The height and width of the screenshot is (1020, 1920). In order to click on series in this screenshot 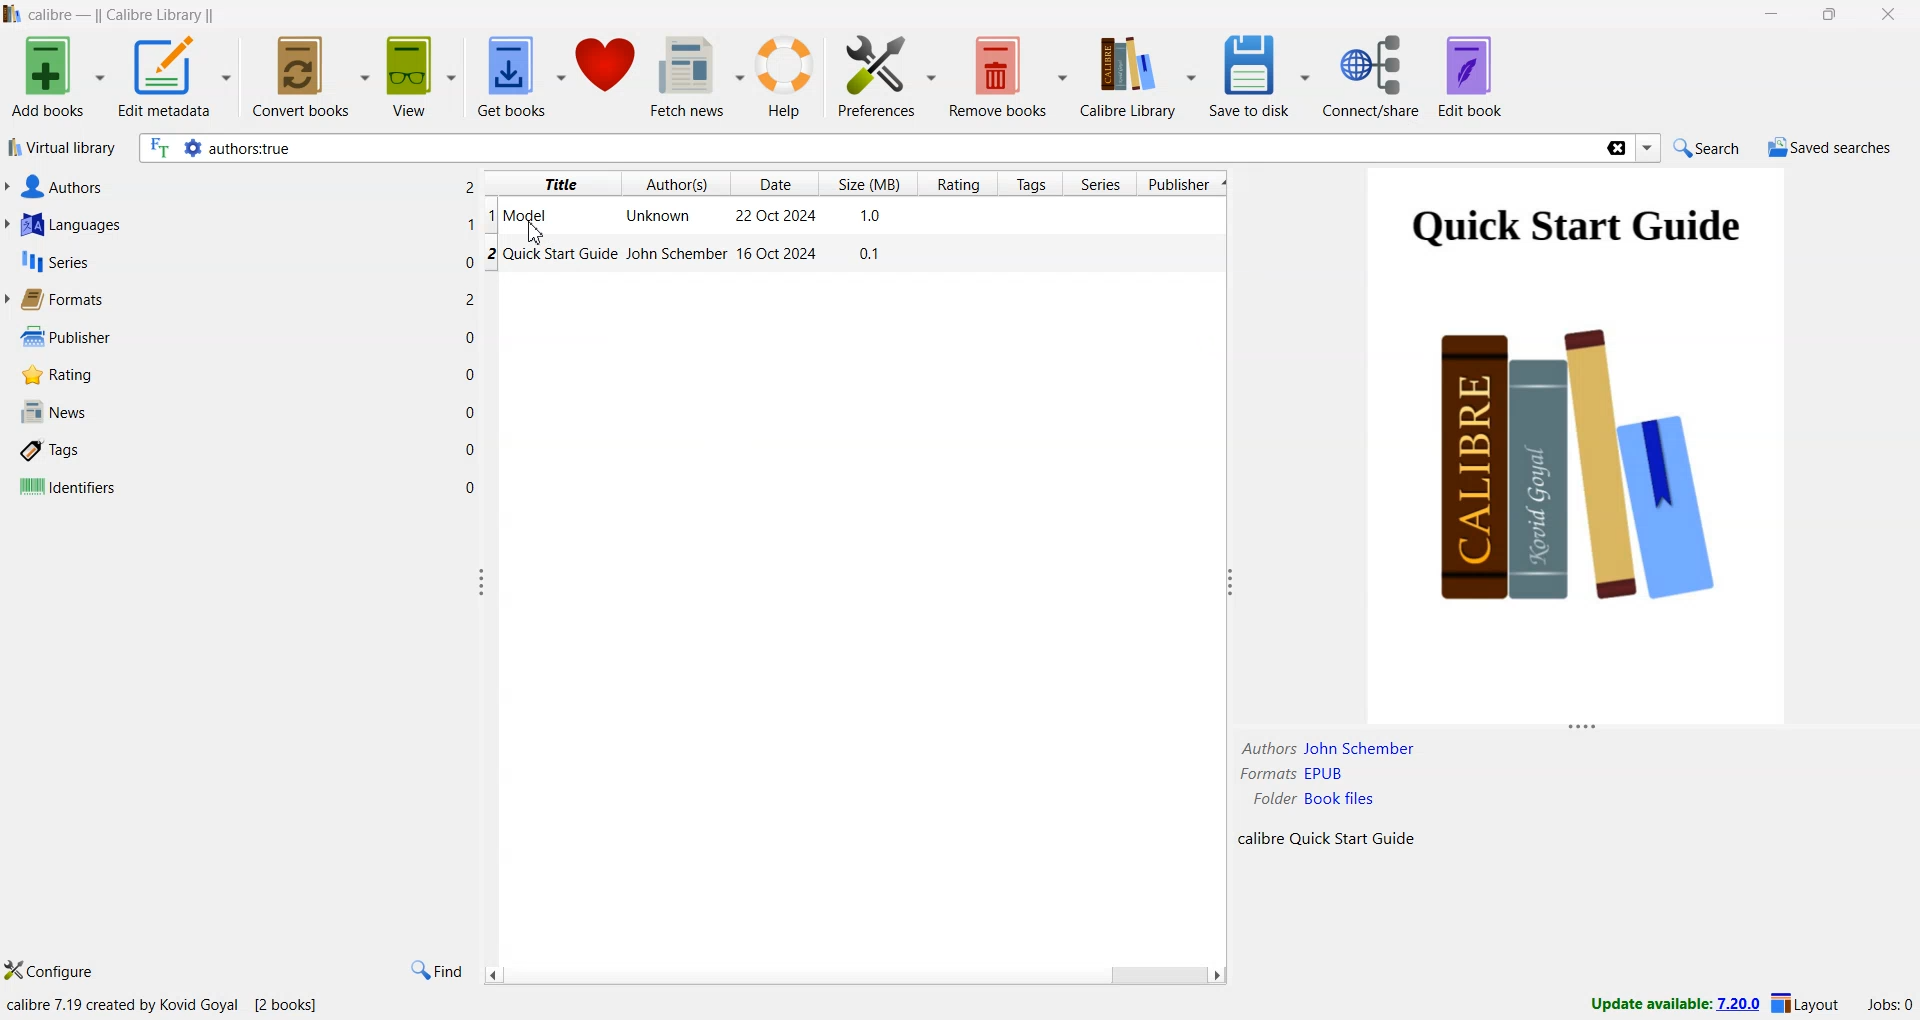, I will do `click(1101, 186)`.